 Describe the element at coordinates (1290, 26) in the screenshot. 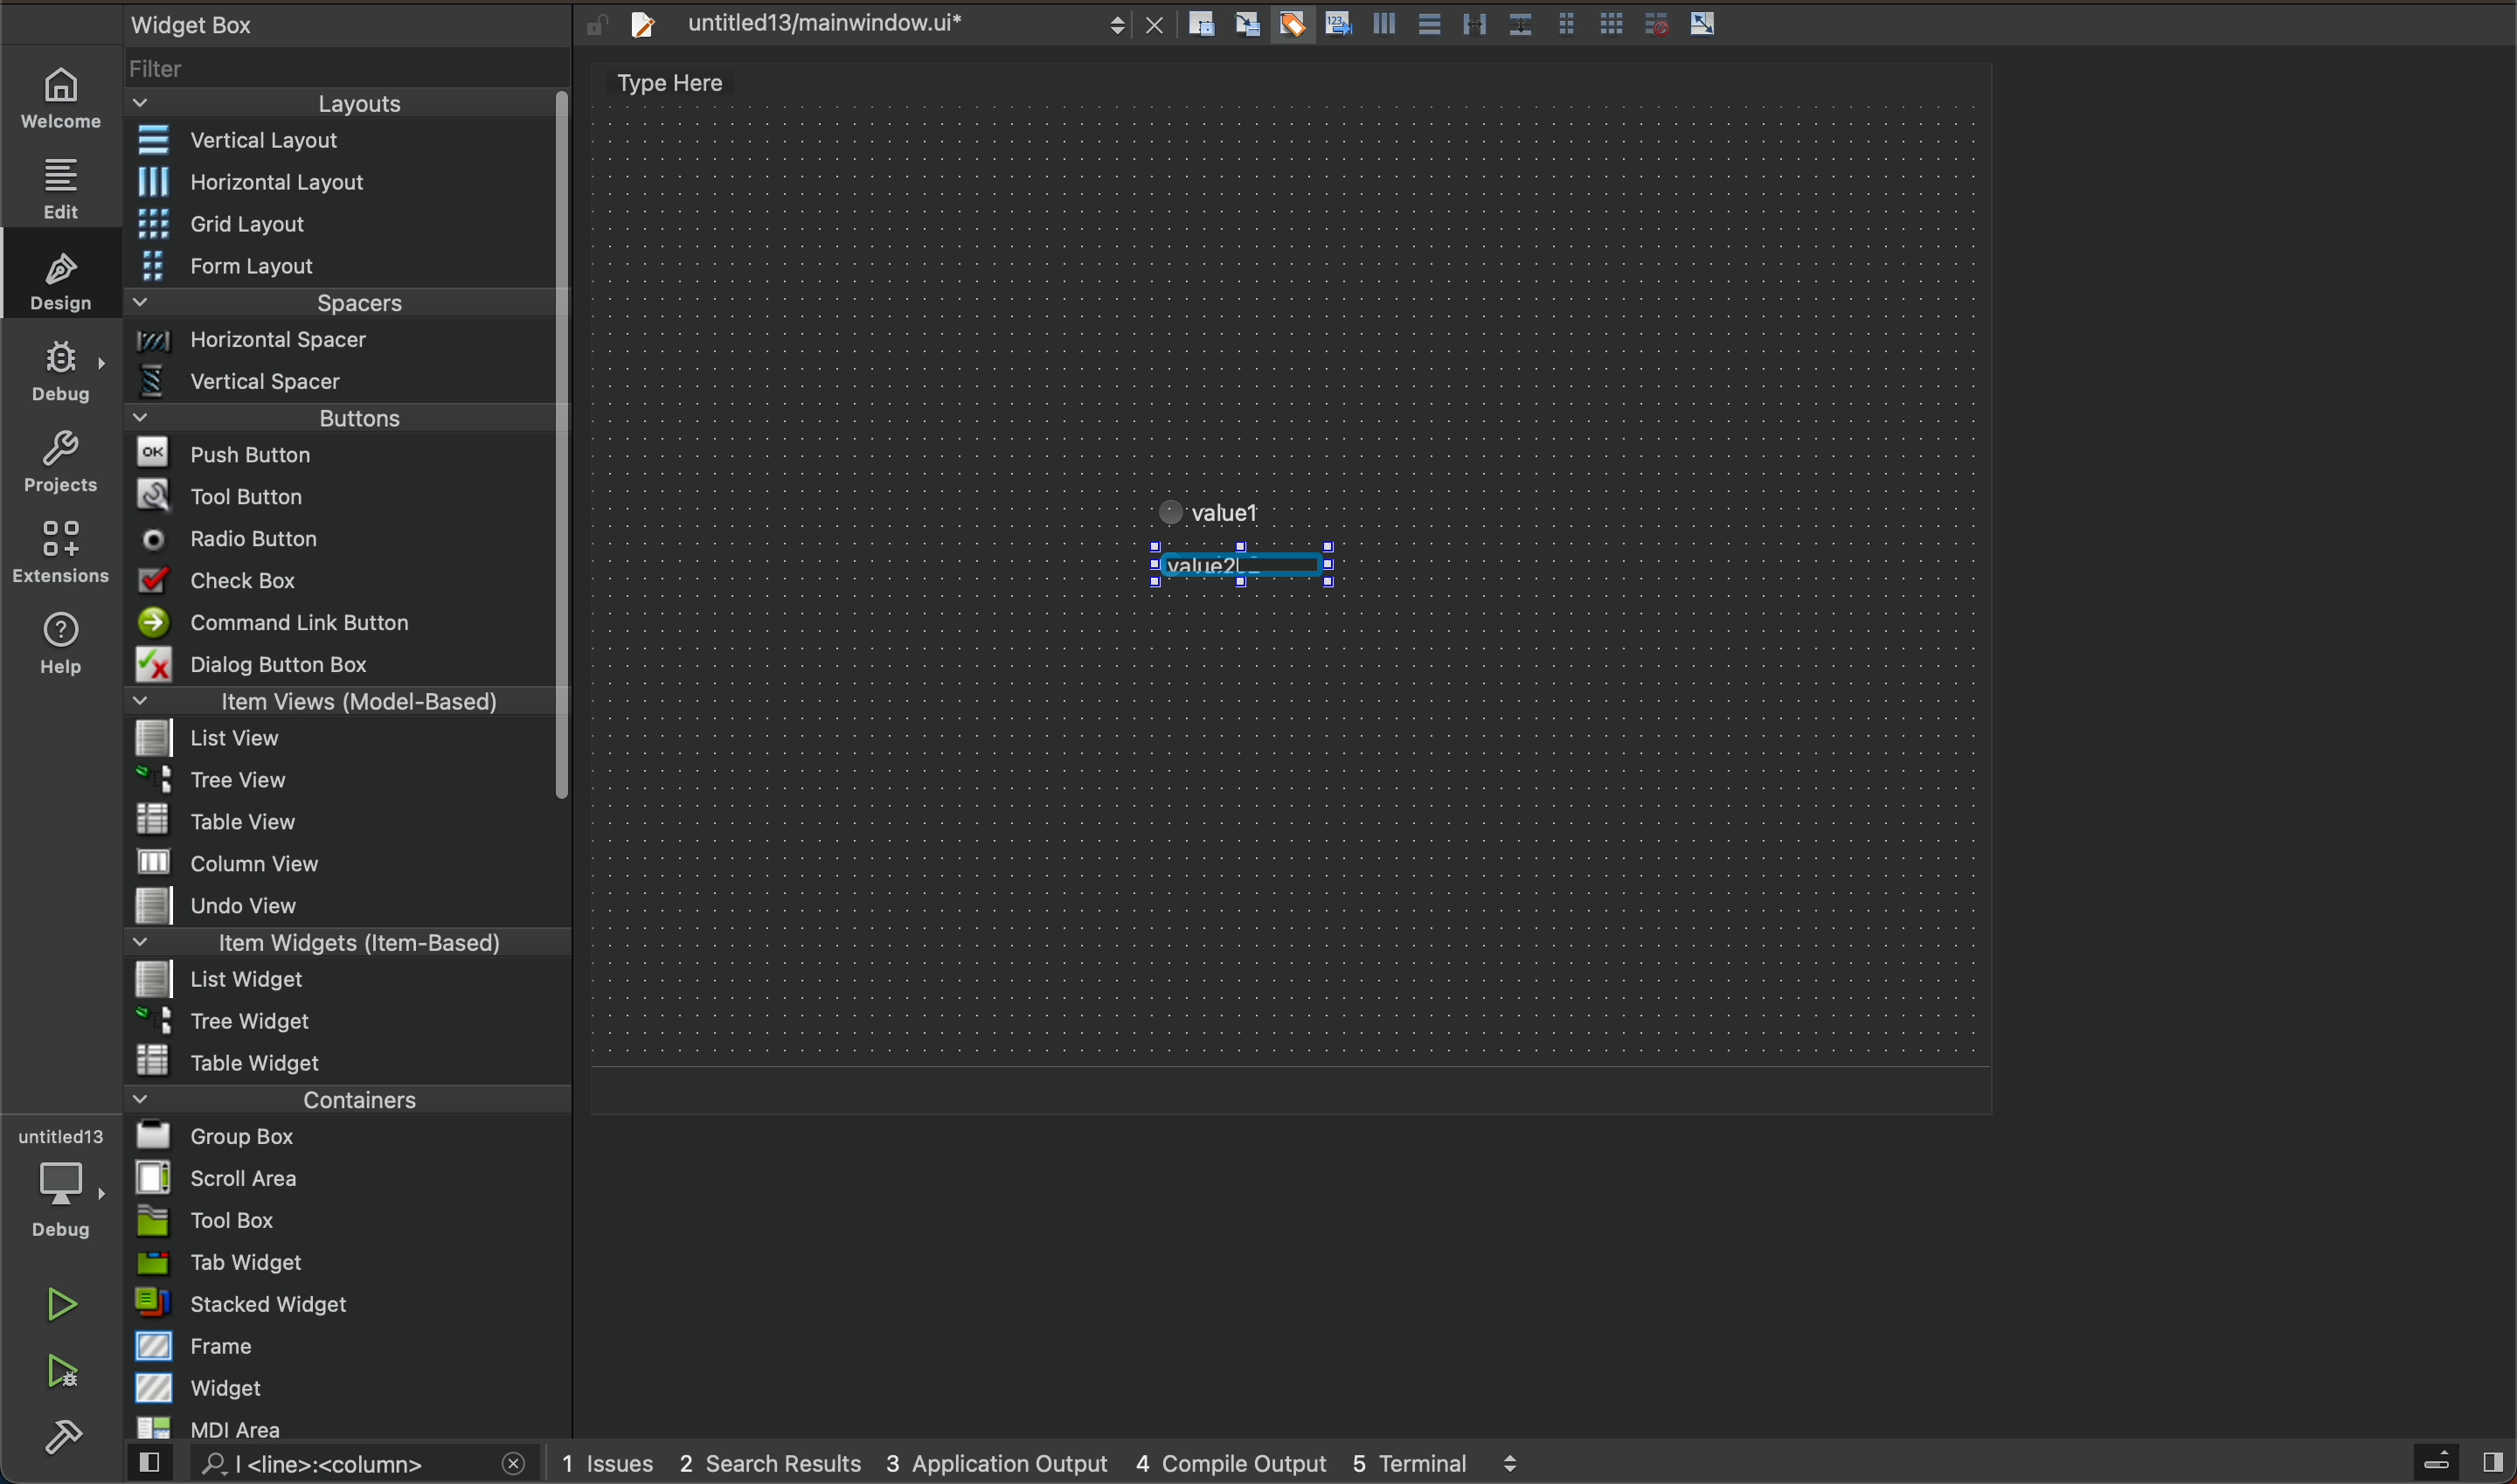

I see `` at that location.